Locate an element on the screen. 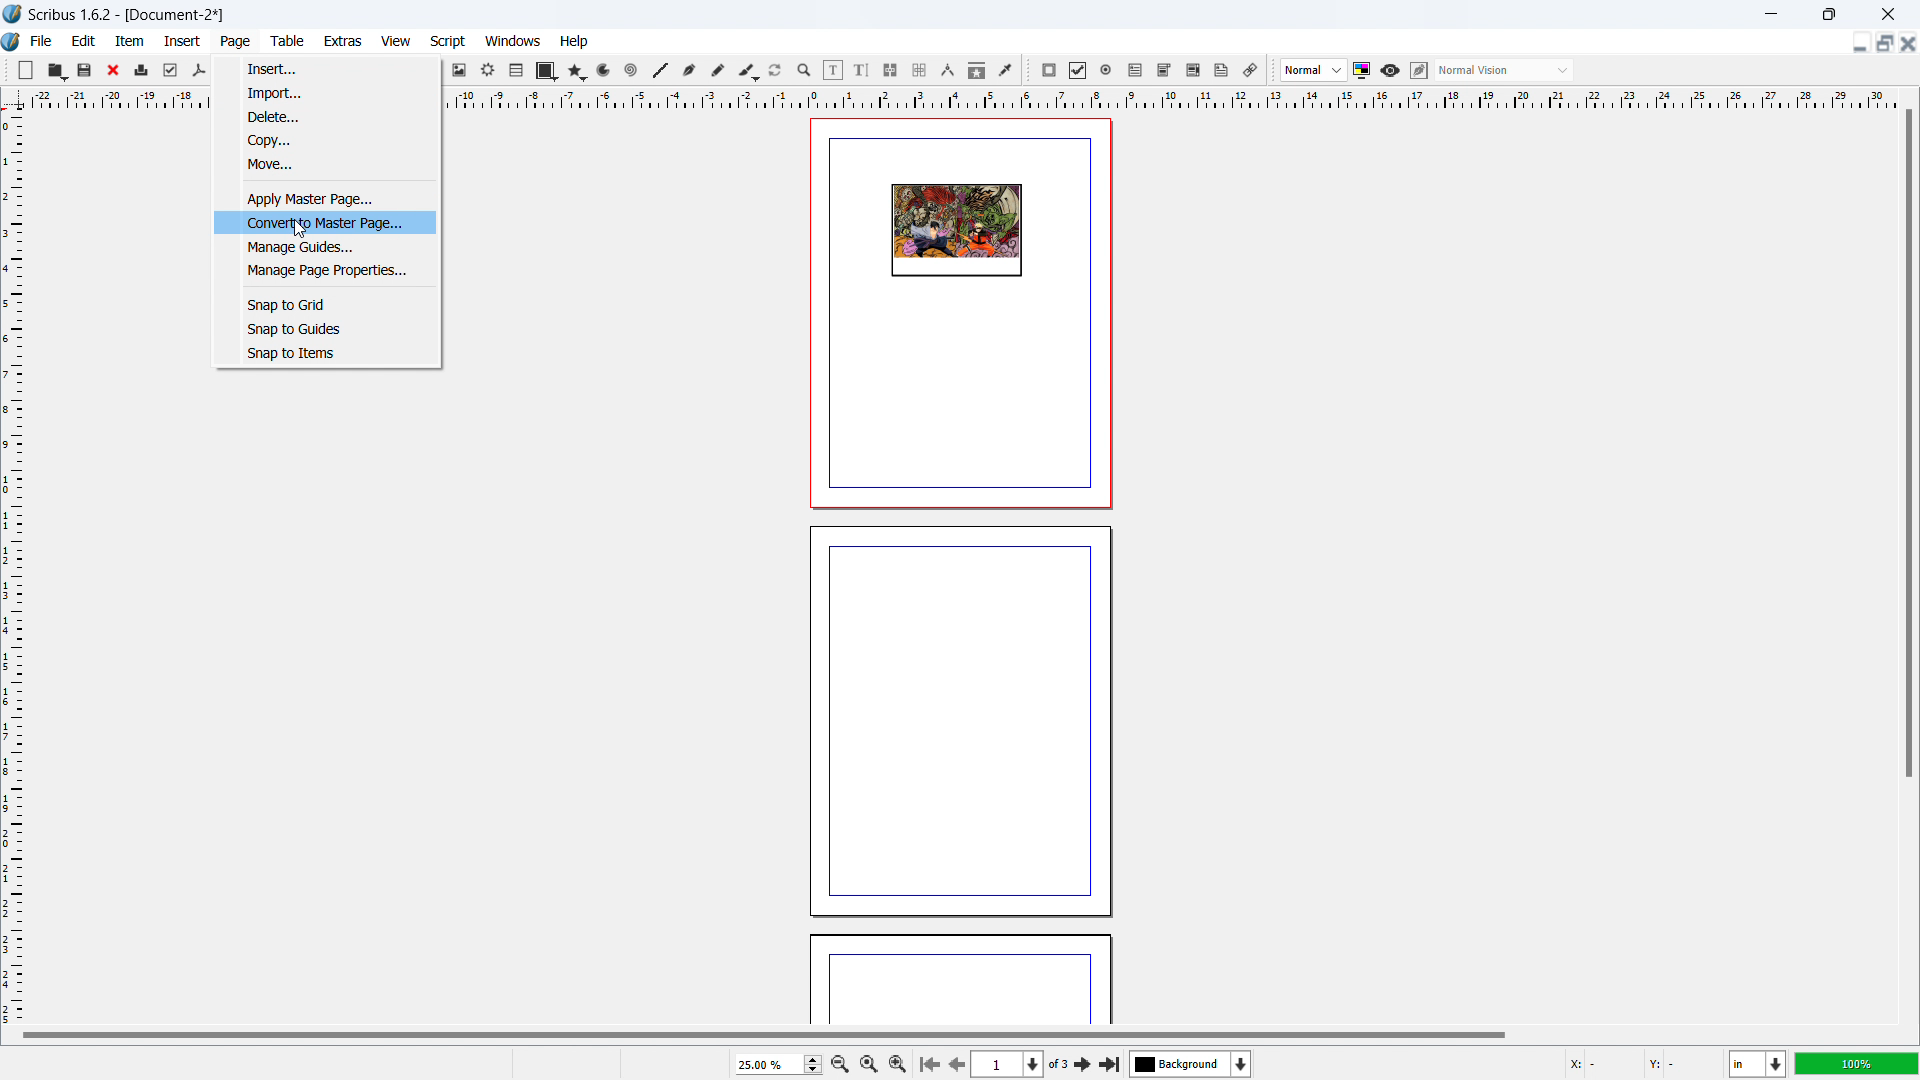 The image size is (1920, 1080). edit in preview mode is located at coordinates (1418, 71).